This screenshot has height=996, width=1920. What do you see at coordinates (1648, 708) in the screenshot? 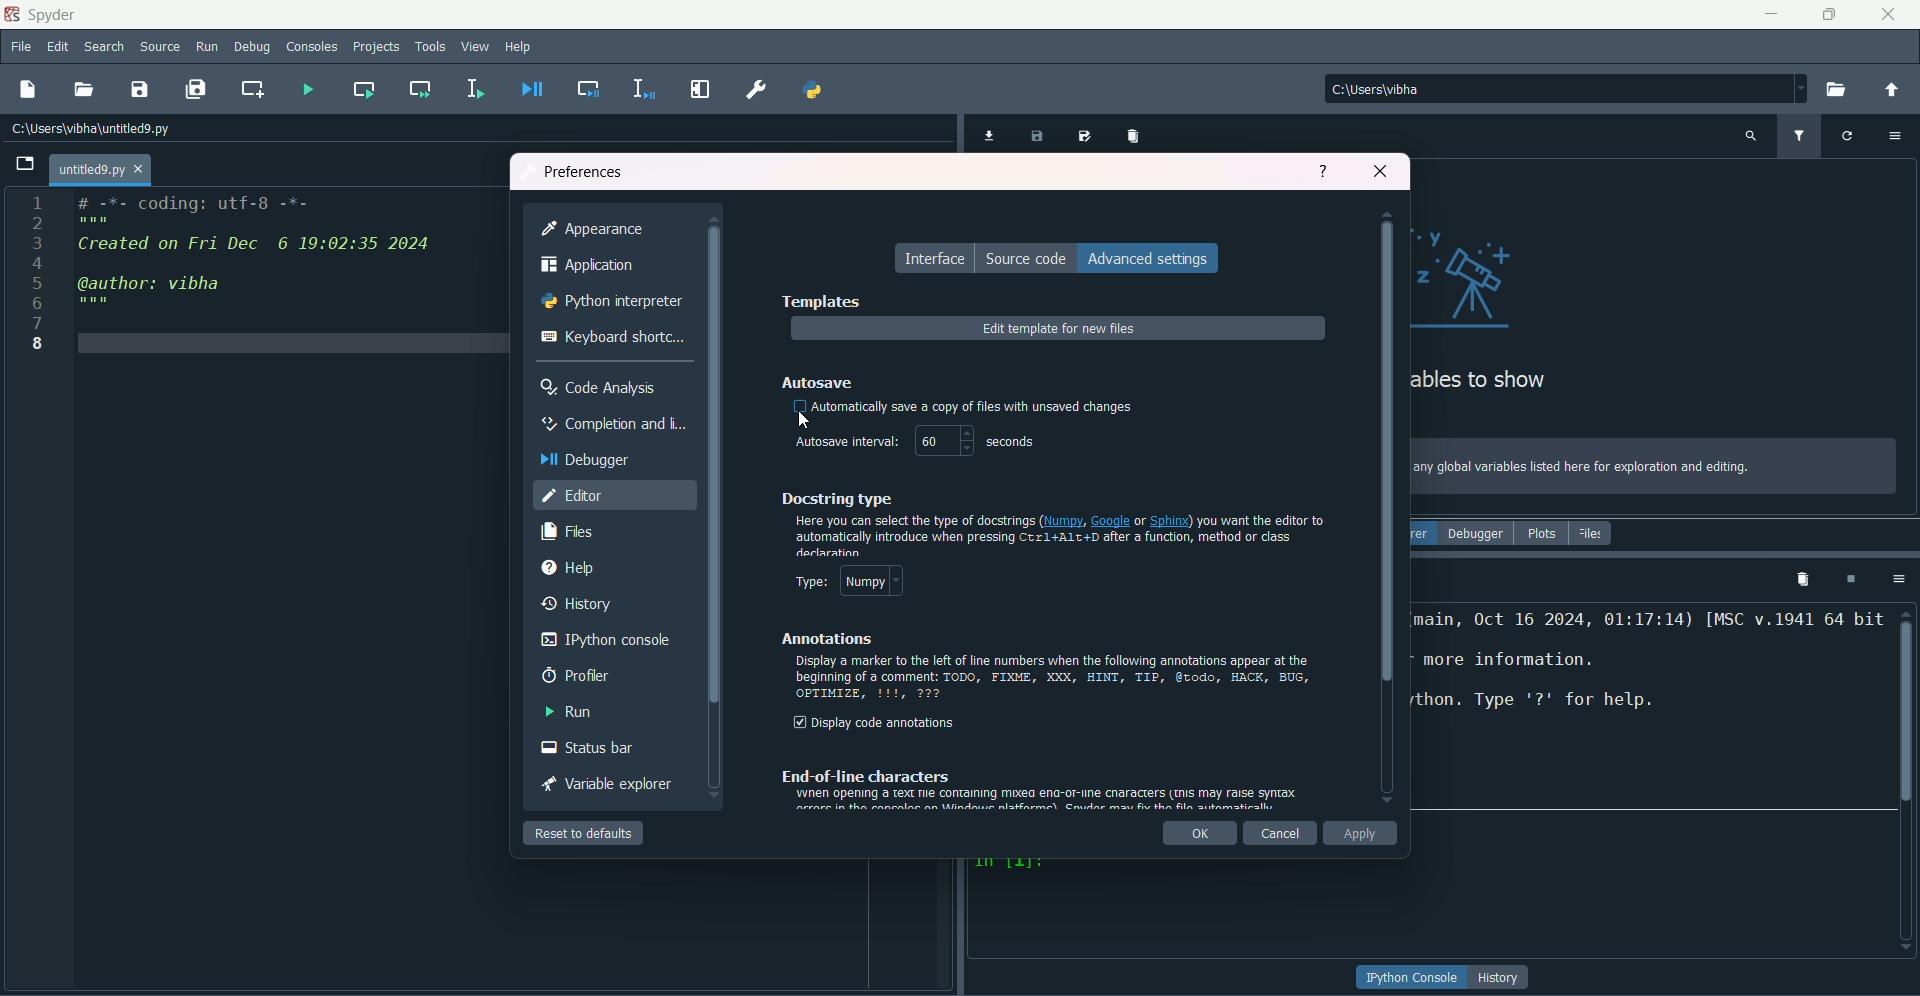
I see `text` at bounding box center [1648, 708].